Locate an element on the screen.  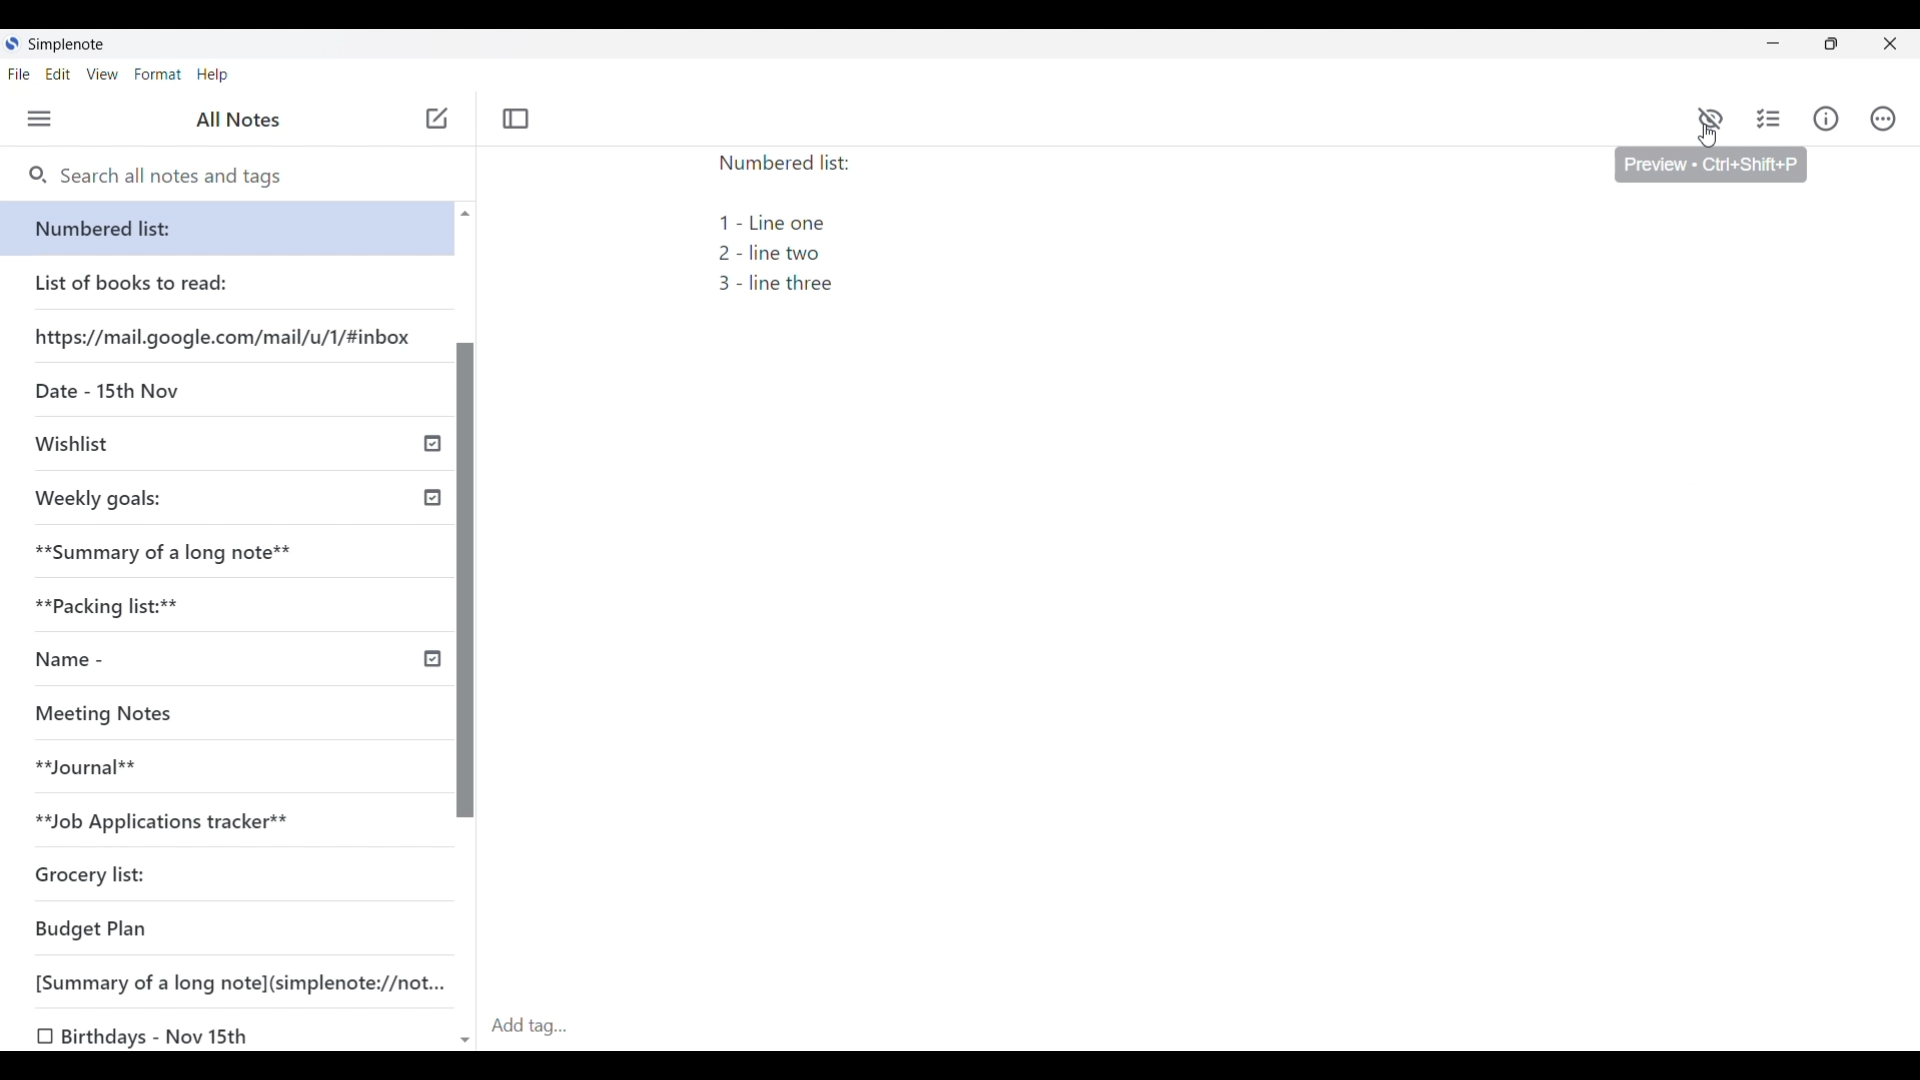
**Job Applications tracker** is located at coordinates (173, 825).